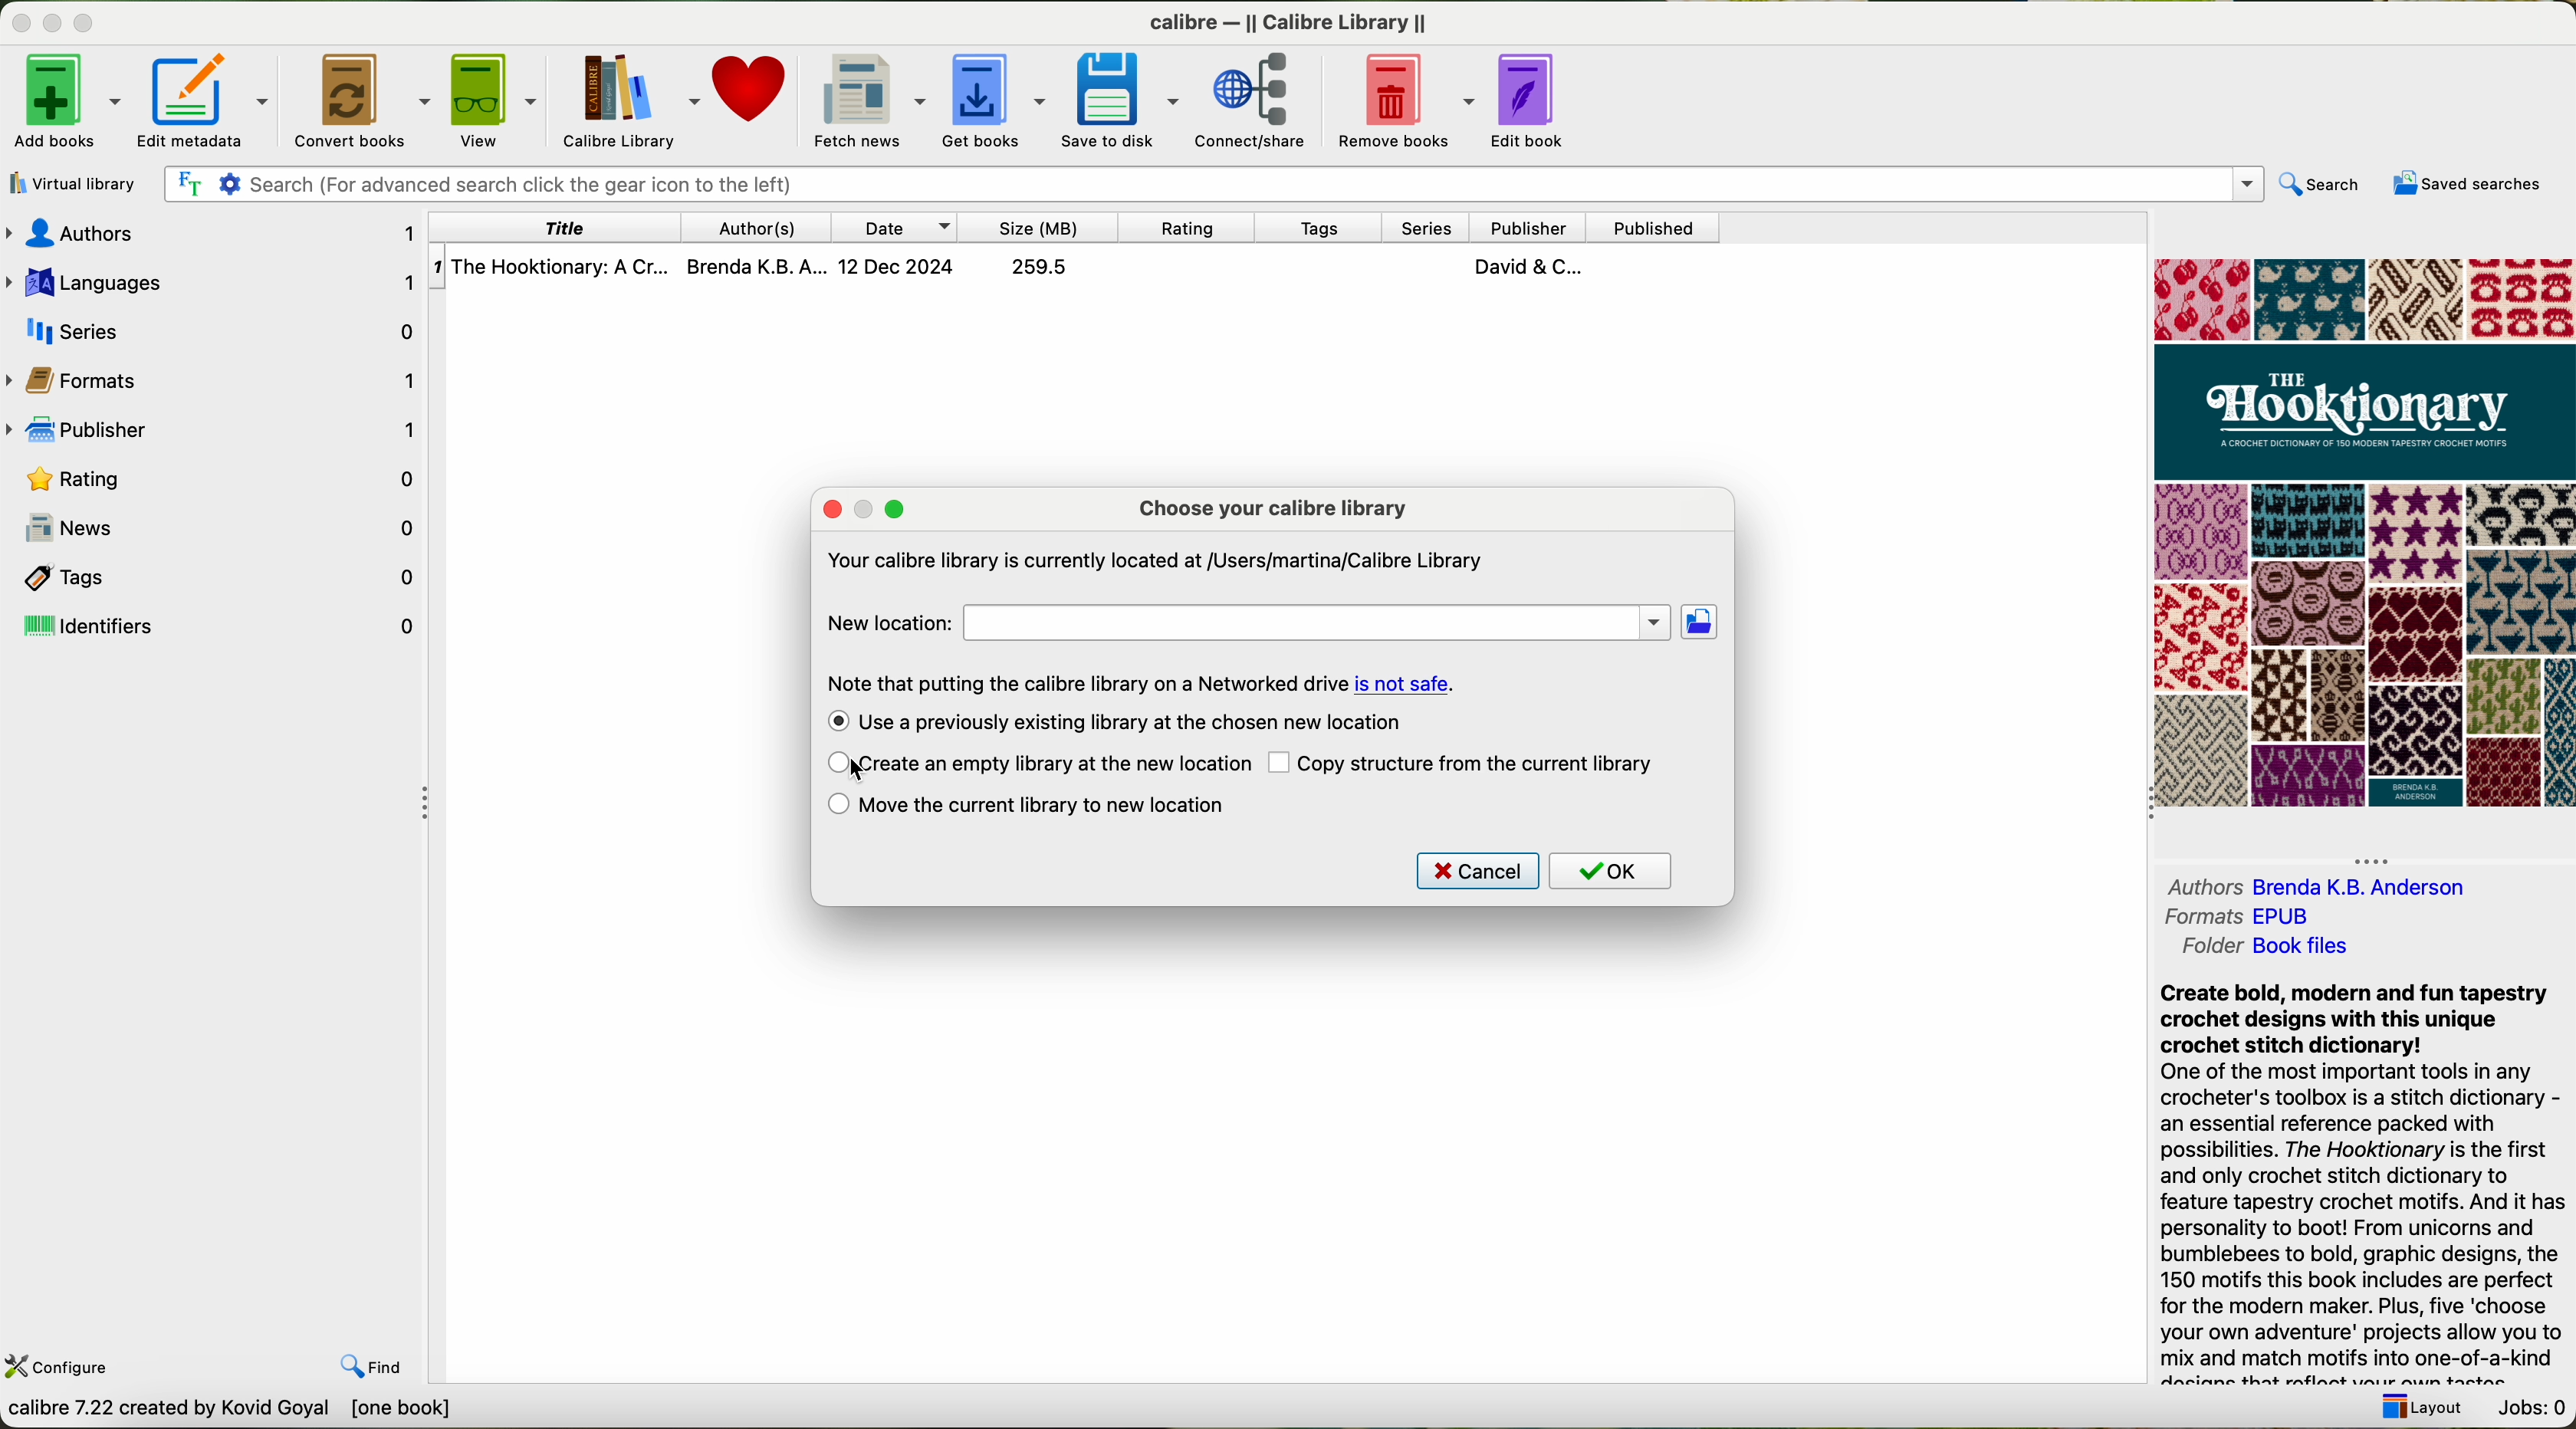 The height and width of the screenshot is (1429, 2576). Describe the element at coordinates (834, 719) in the screenshot. I see `checkbox` at that location.